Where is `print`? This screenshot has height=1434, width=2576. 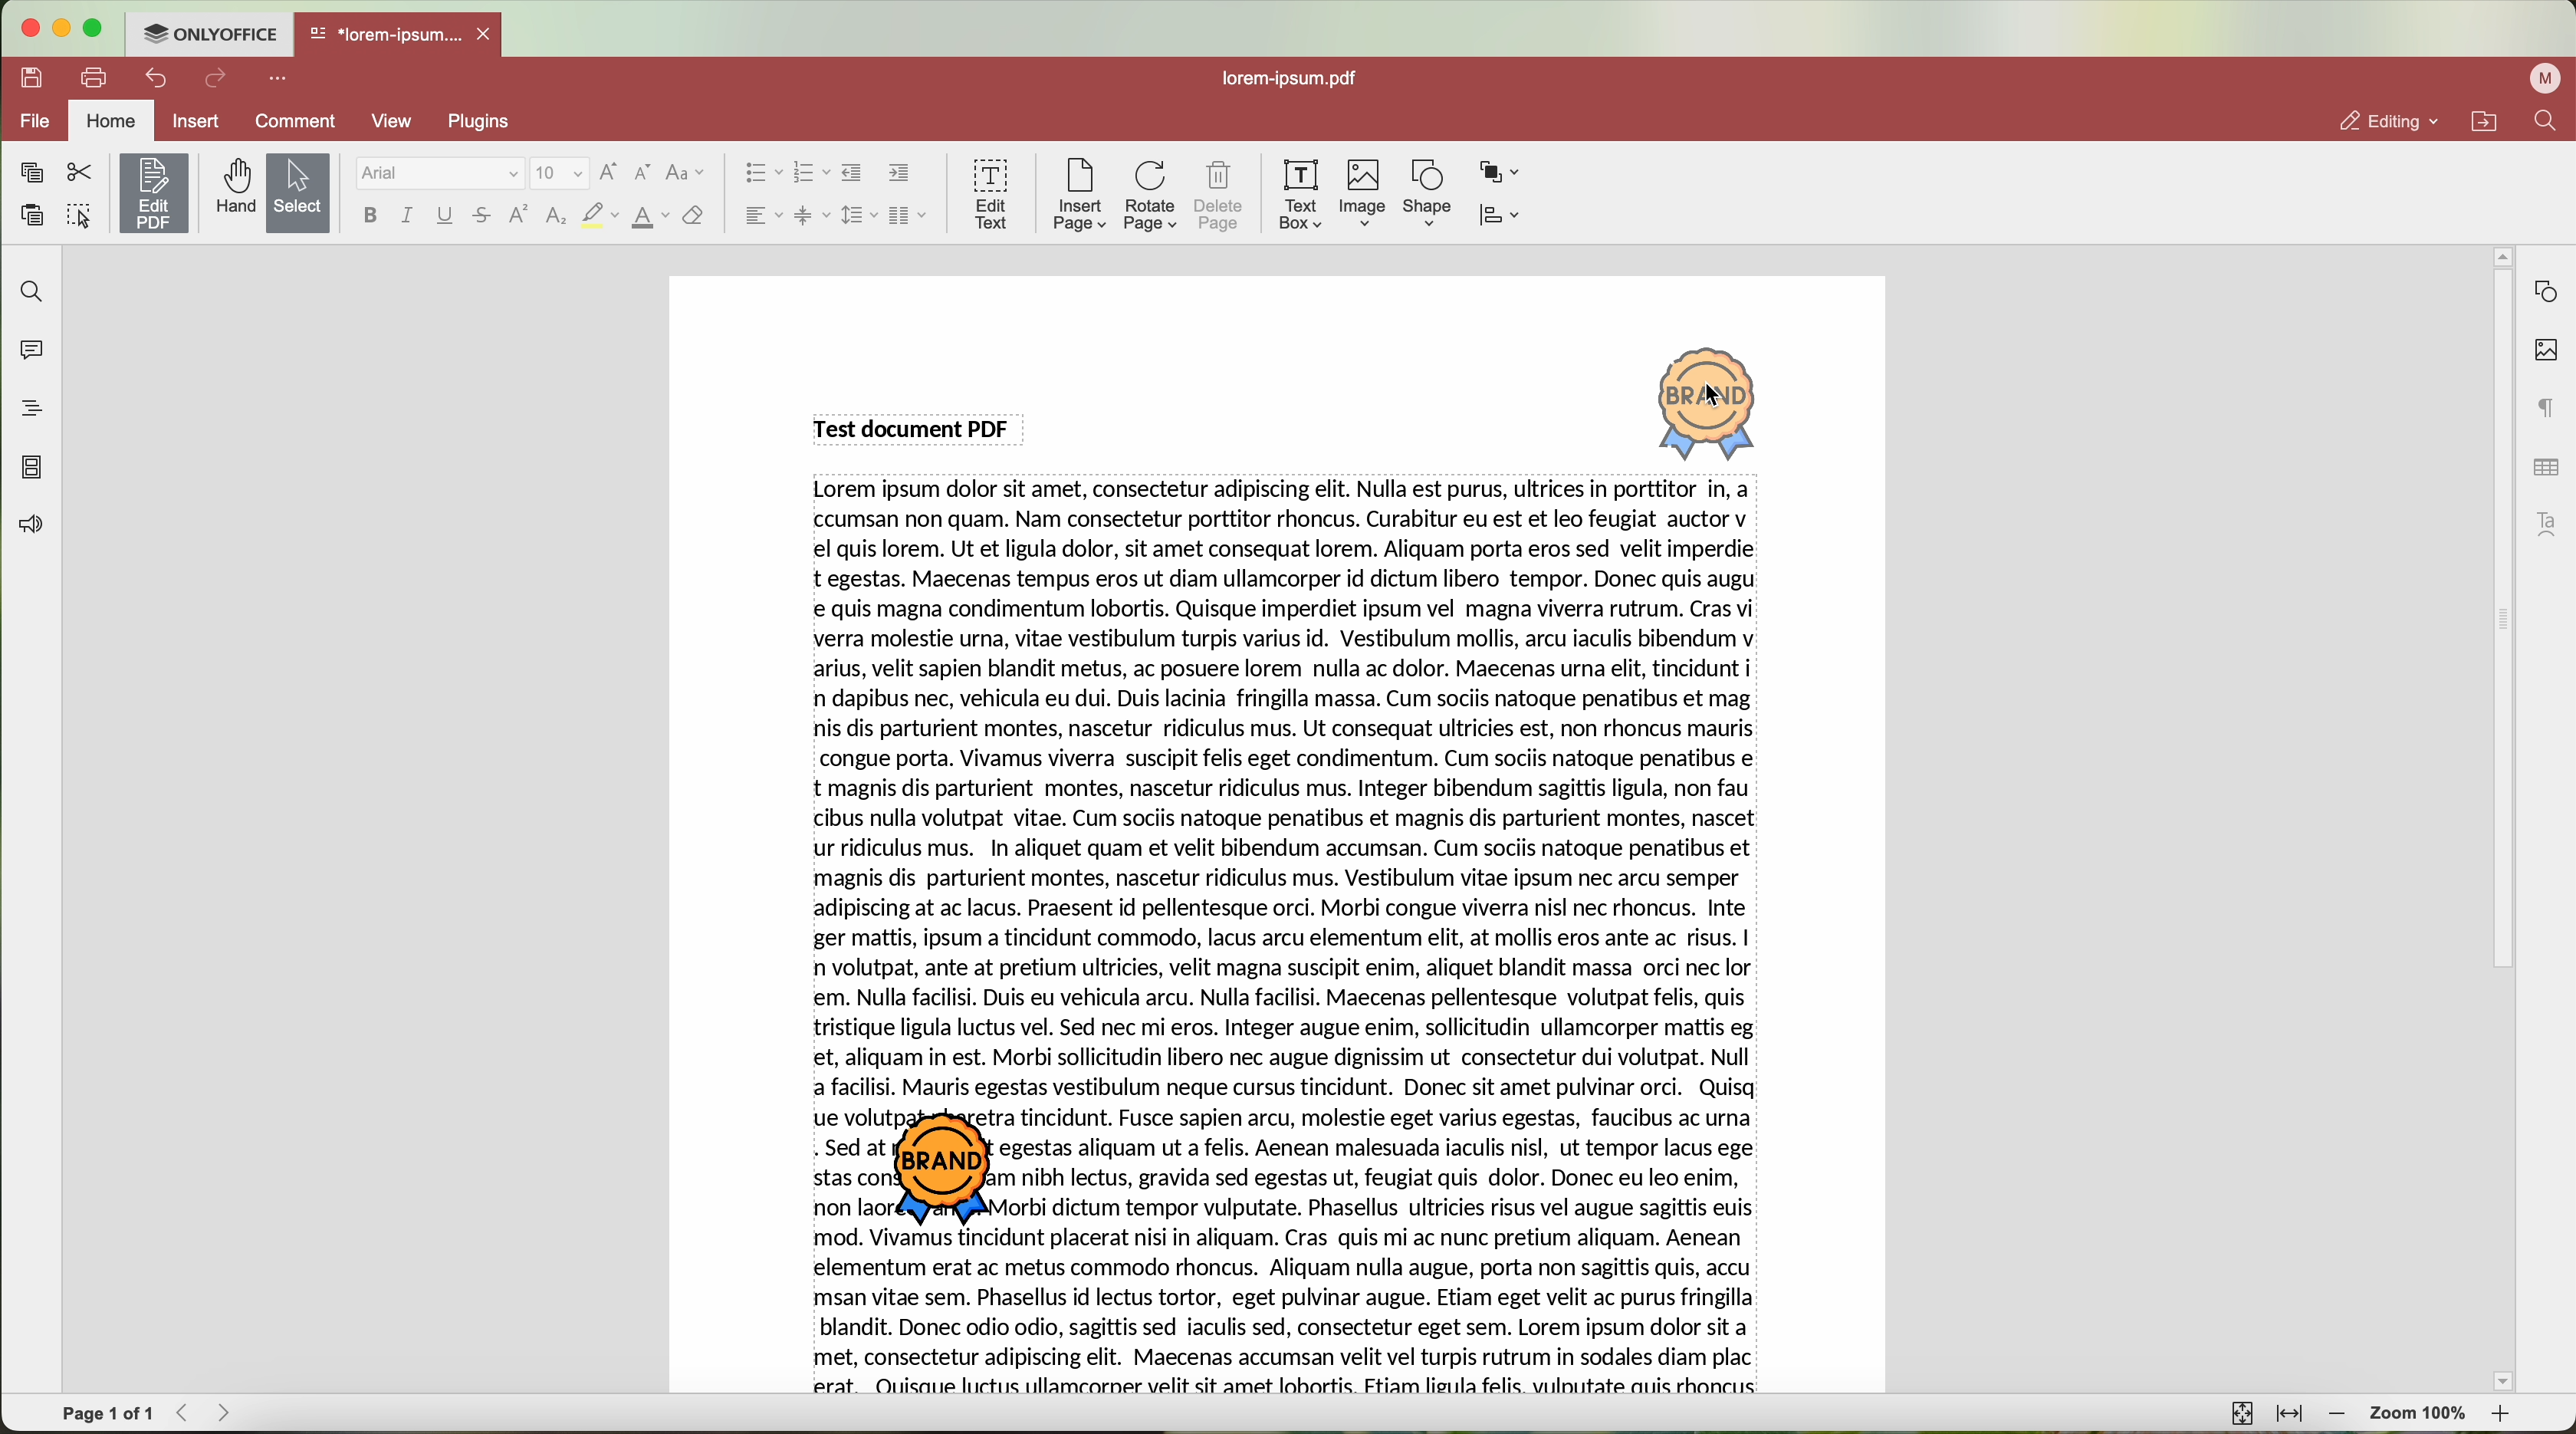 print is located at coordinates (95, 76).